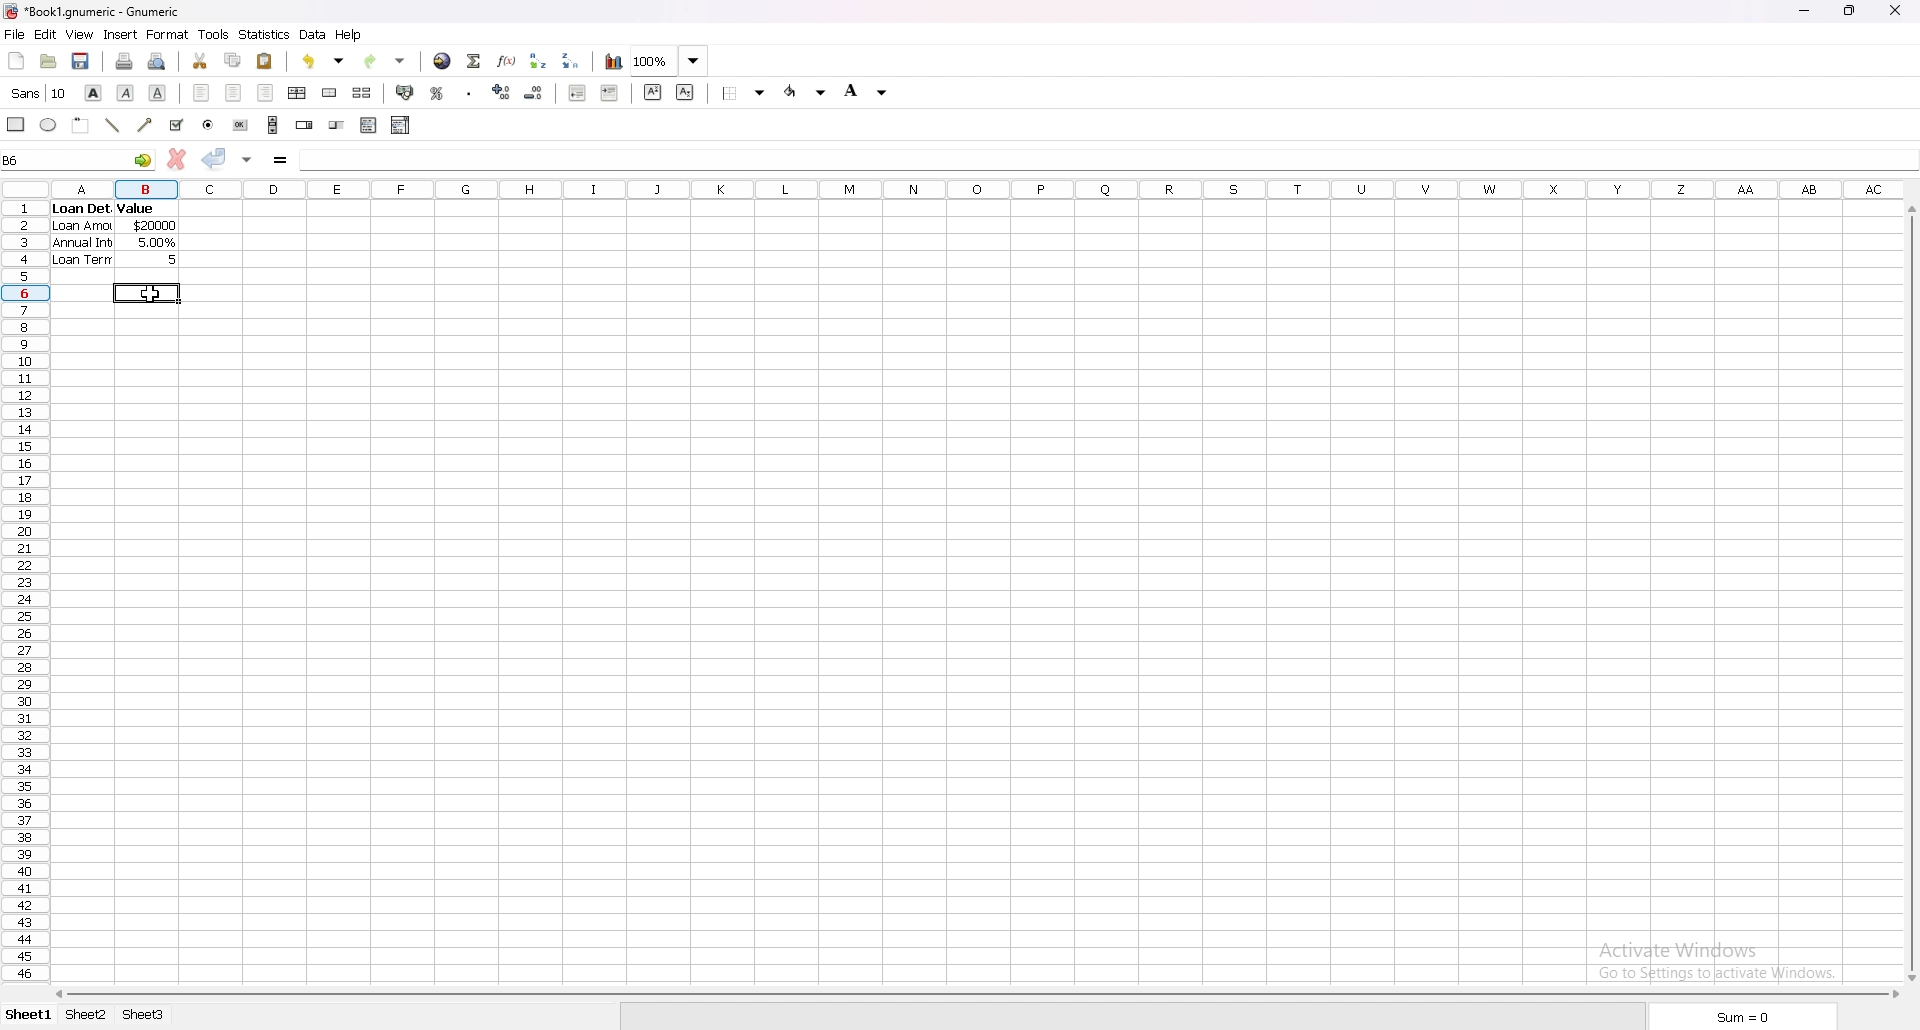 The width and height of the screenshot is (1920, 1030). I want to click on sheet 3, so click(145, 1016).